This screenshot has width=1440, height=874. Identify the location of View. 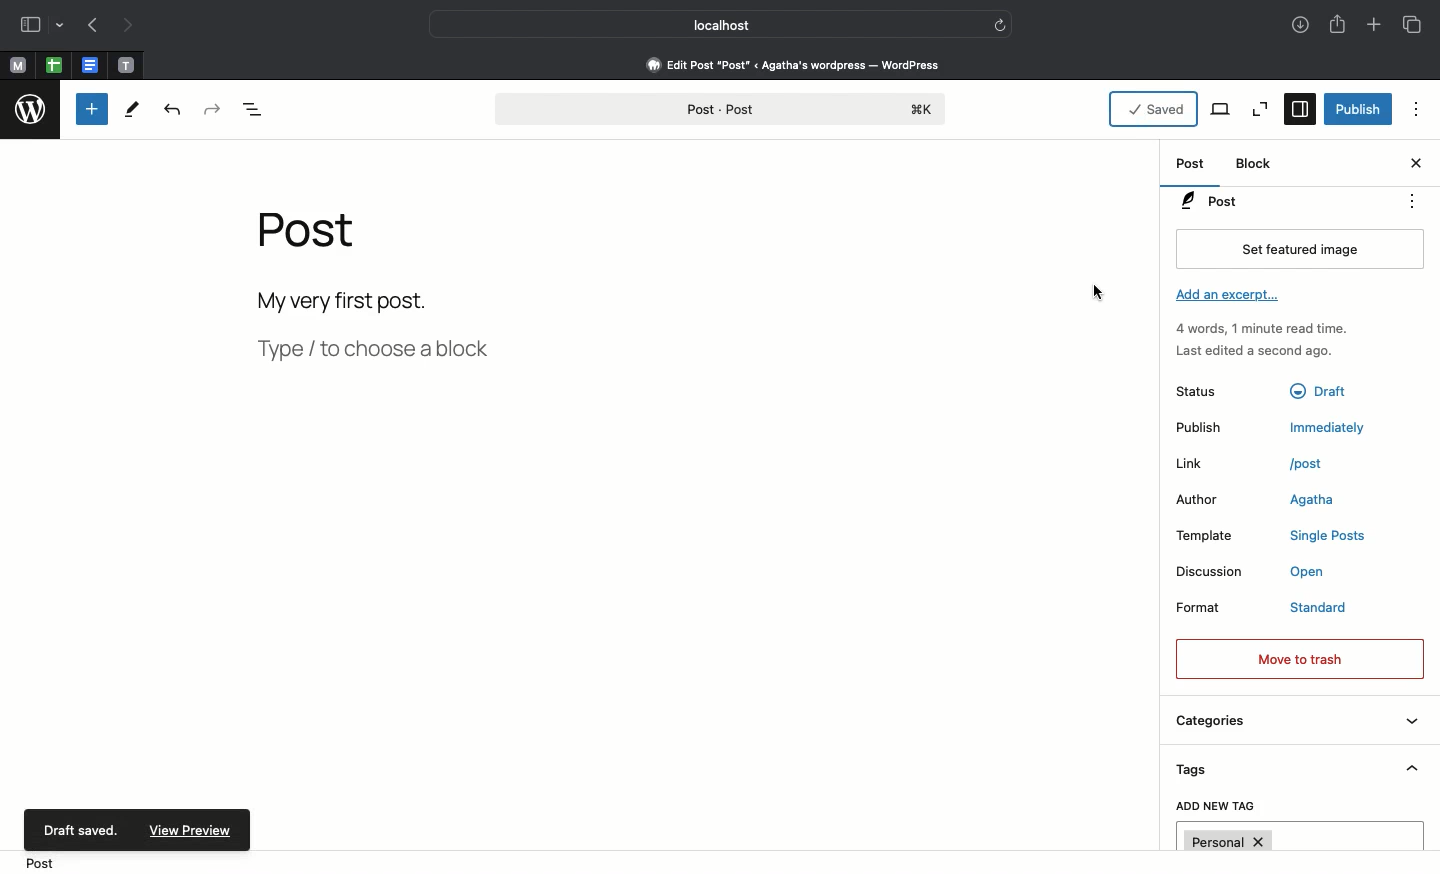
(1222, 109).